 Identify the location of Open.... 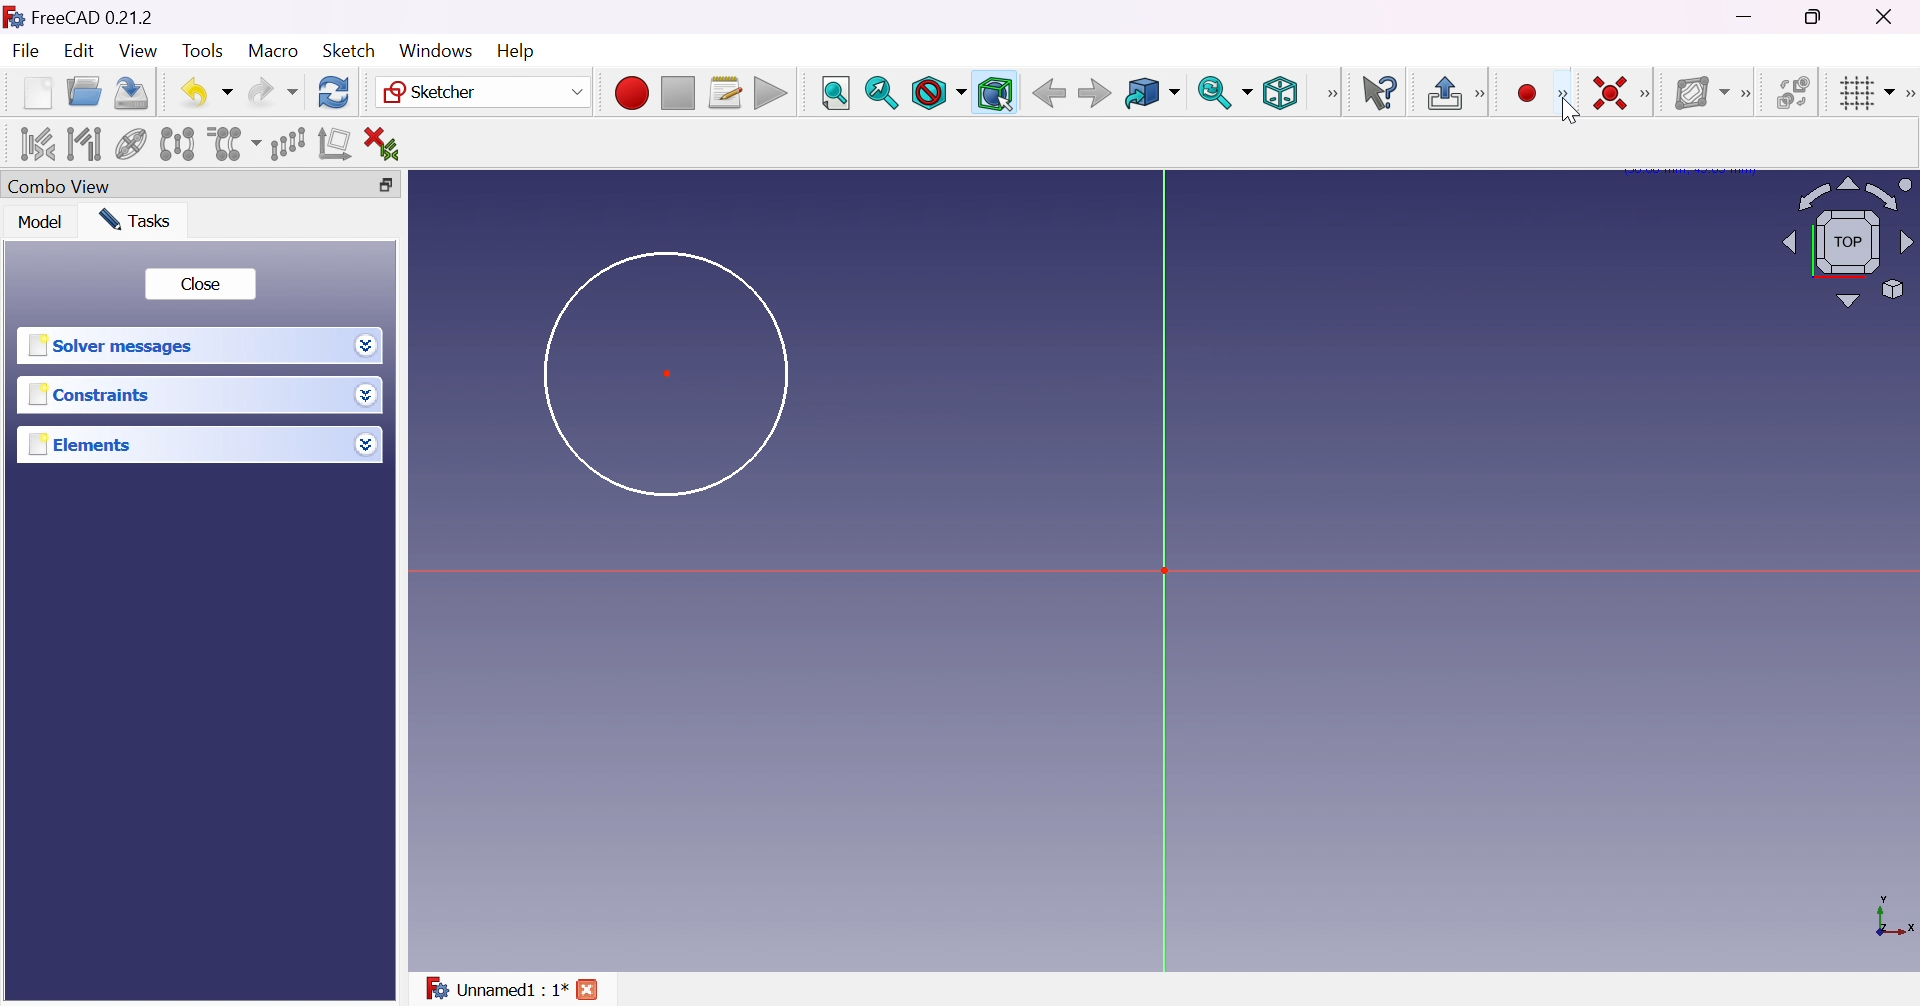
(83, 93).